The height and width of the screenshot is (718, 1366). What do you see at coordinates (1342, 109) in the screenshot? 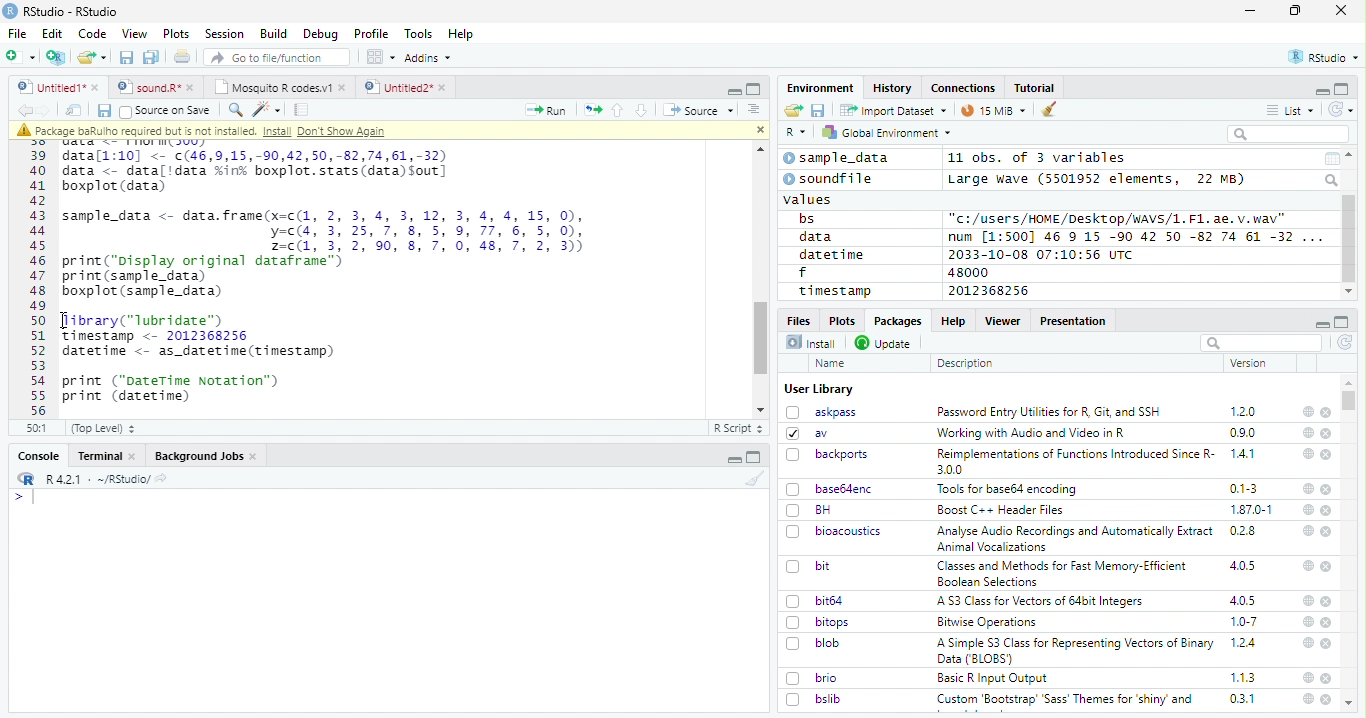
I see `Refresh` at bounding box center [1342, 109].